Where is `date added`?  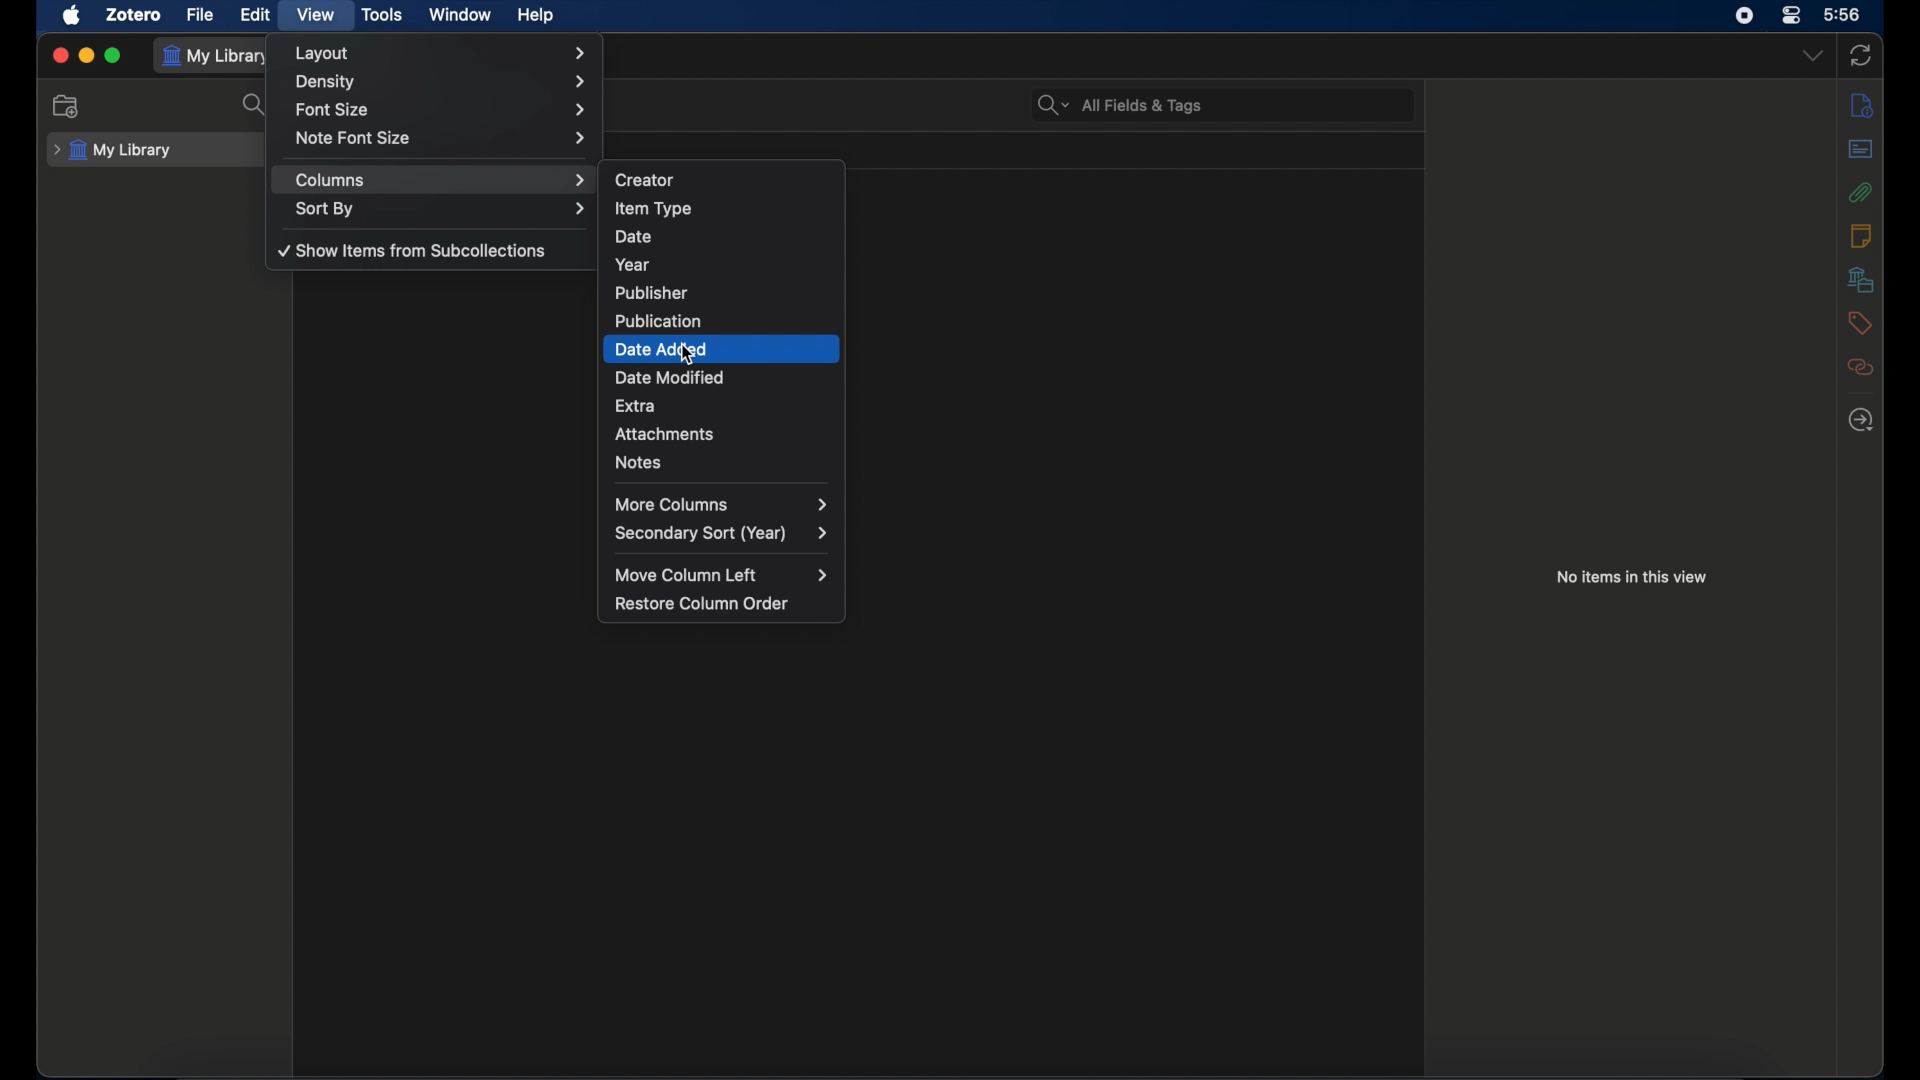
date added is located at coordinates (724, 350).